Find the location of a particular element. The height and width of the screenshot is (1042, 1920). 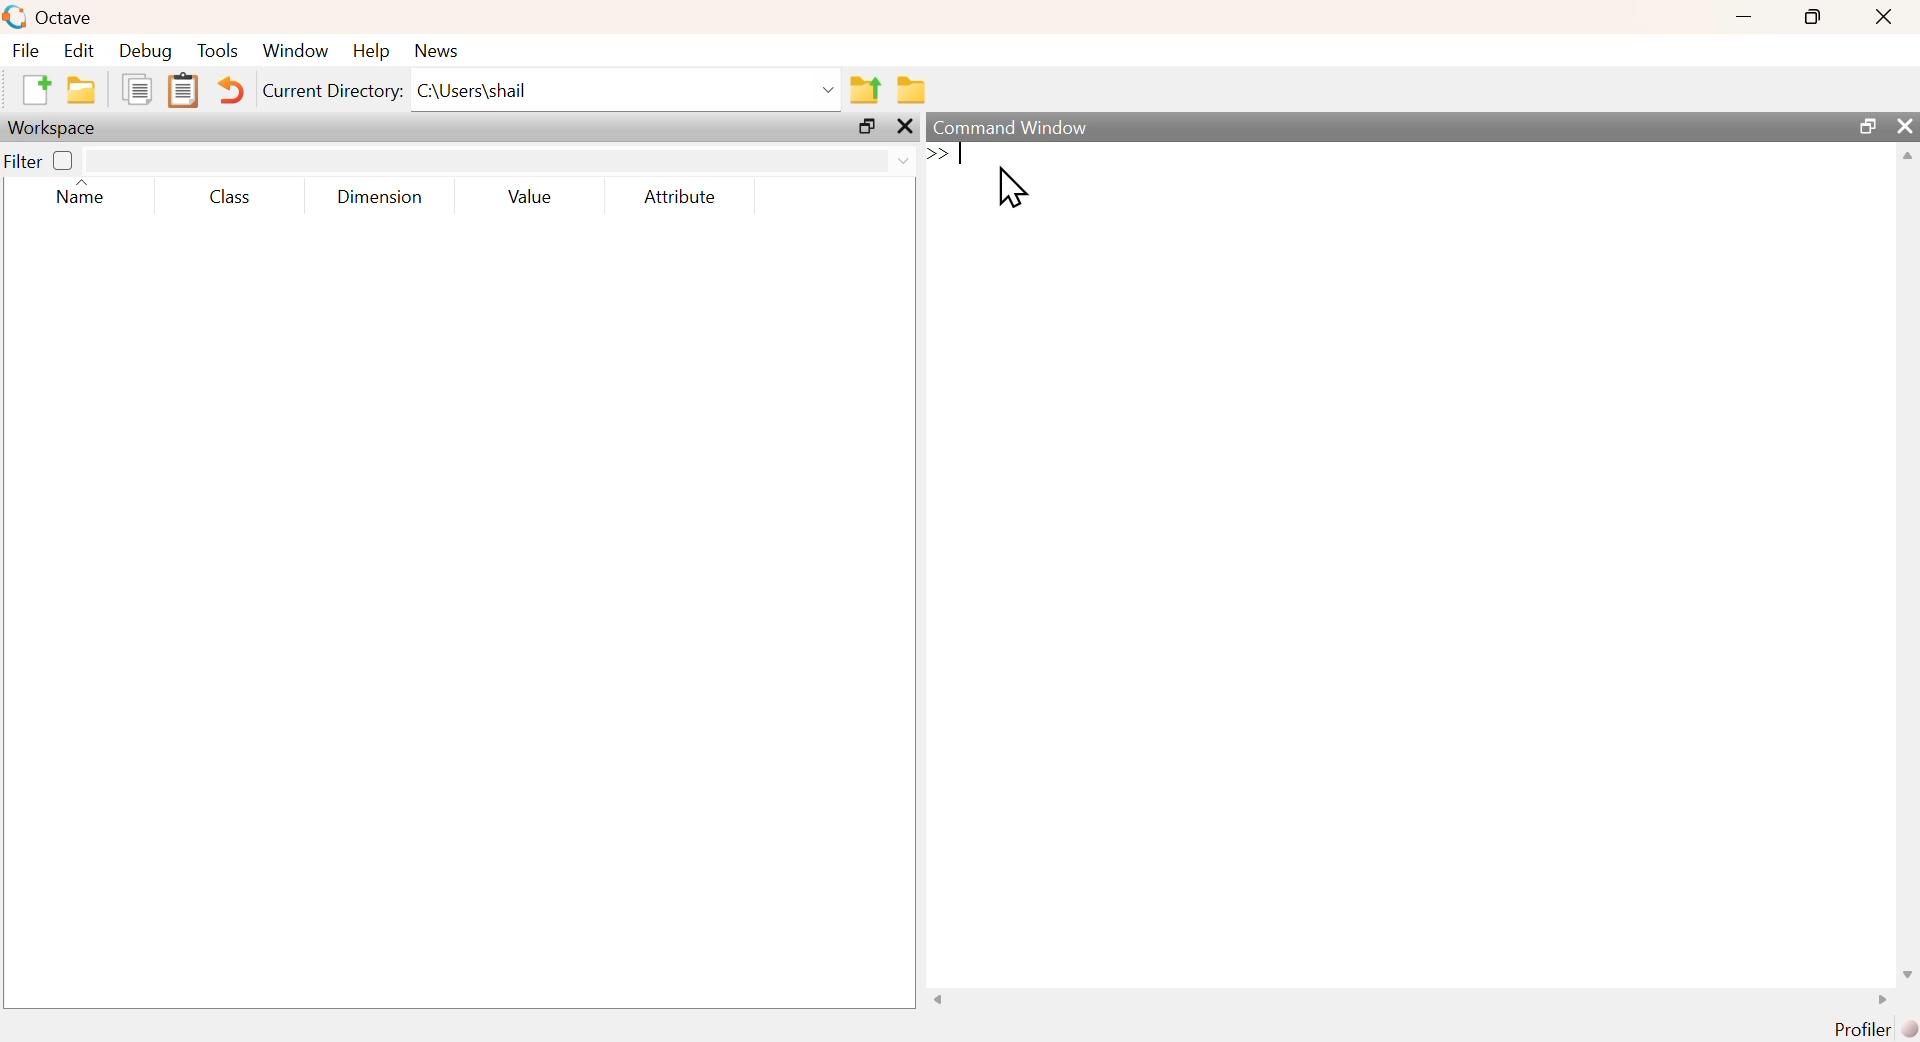

Undo is located at coordinates (231, 90).